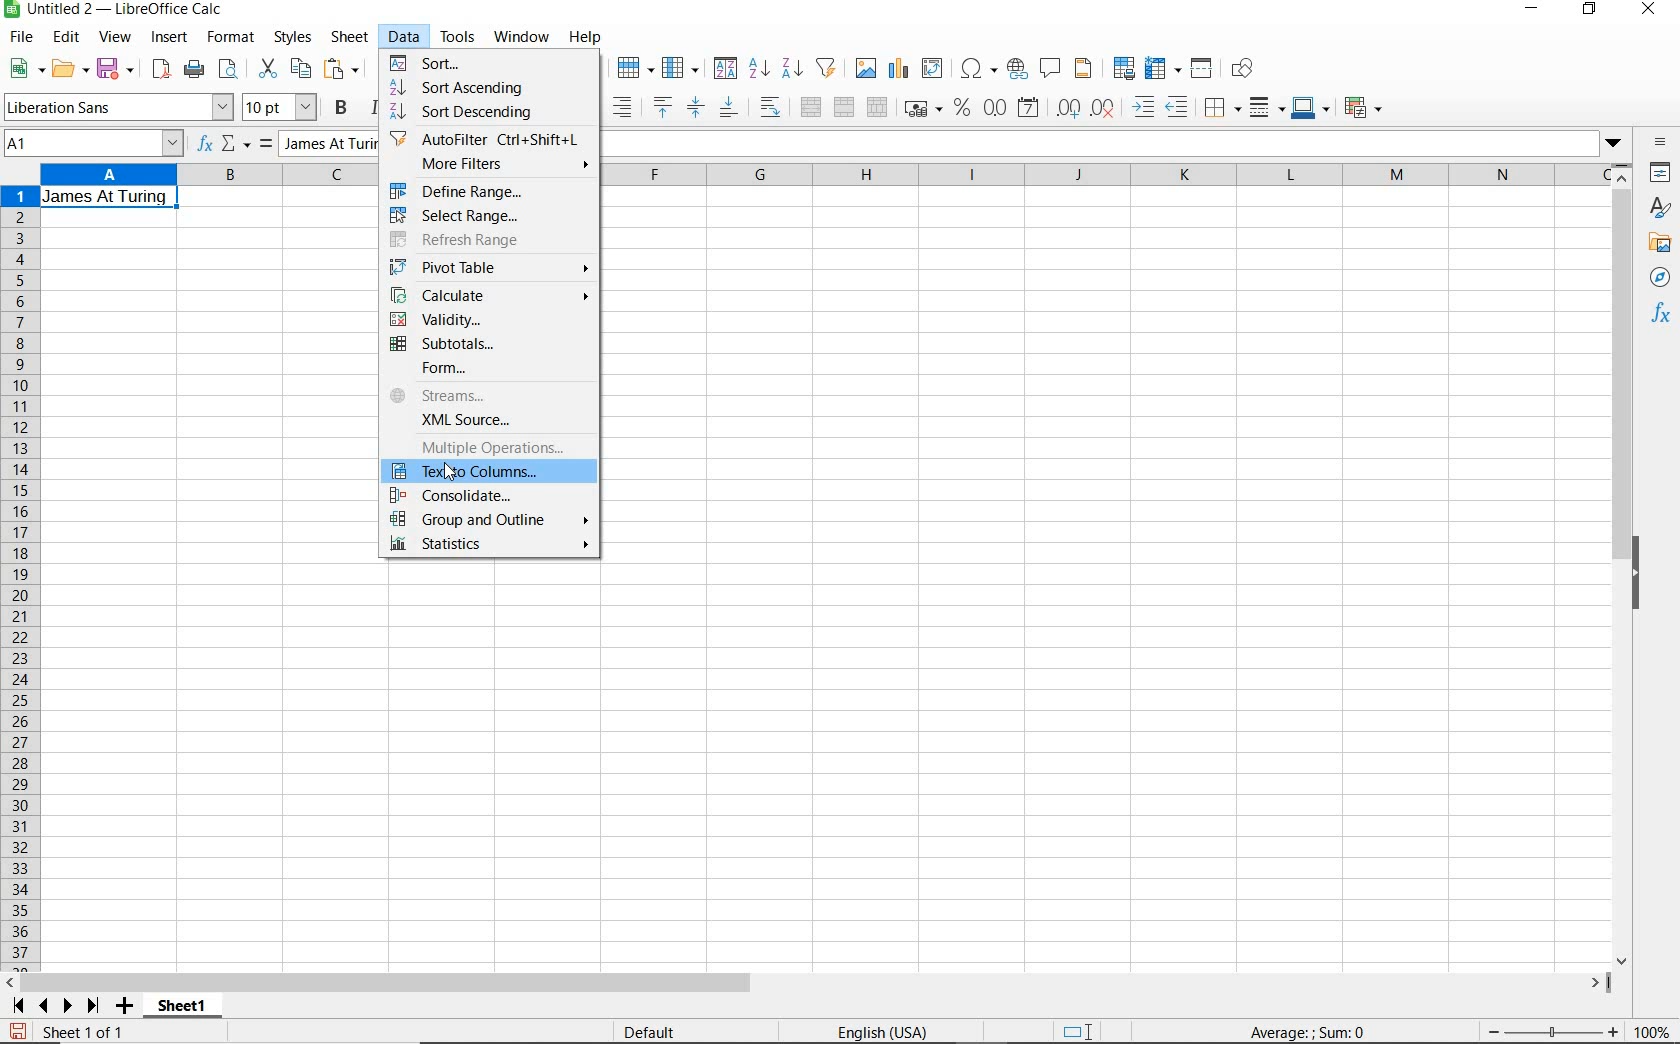  Describe the element at coordinates (462, 114) in the screenshot. I see `sort descending` at that location.